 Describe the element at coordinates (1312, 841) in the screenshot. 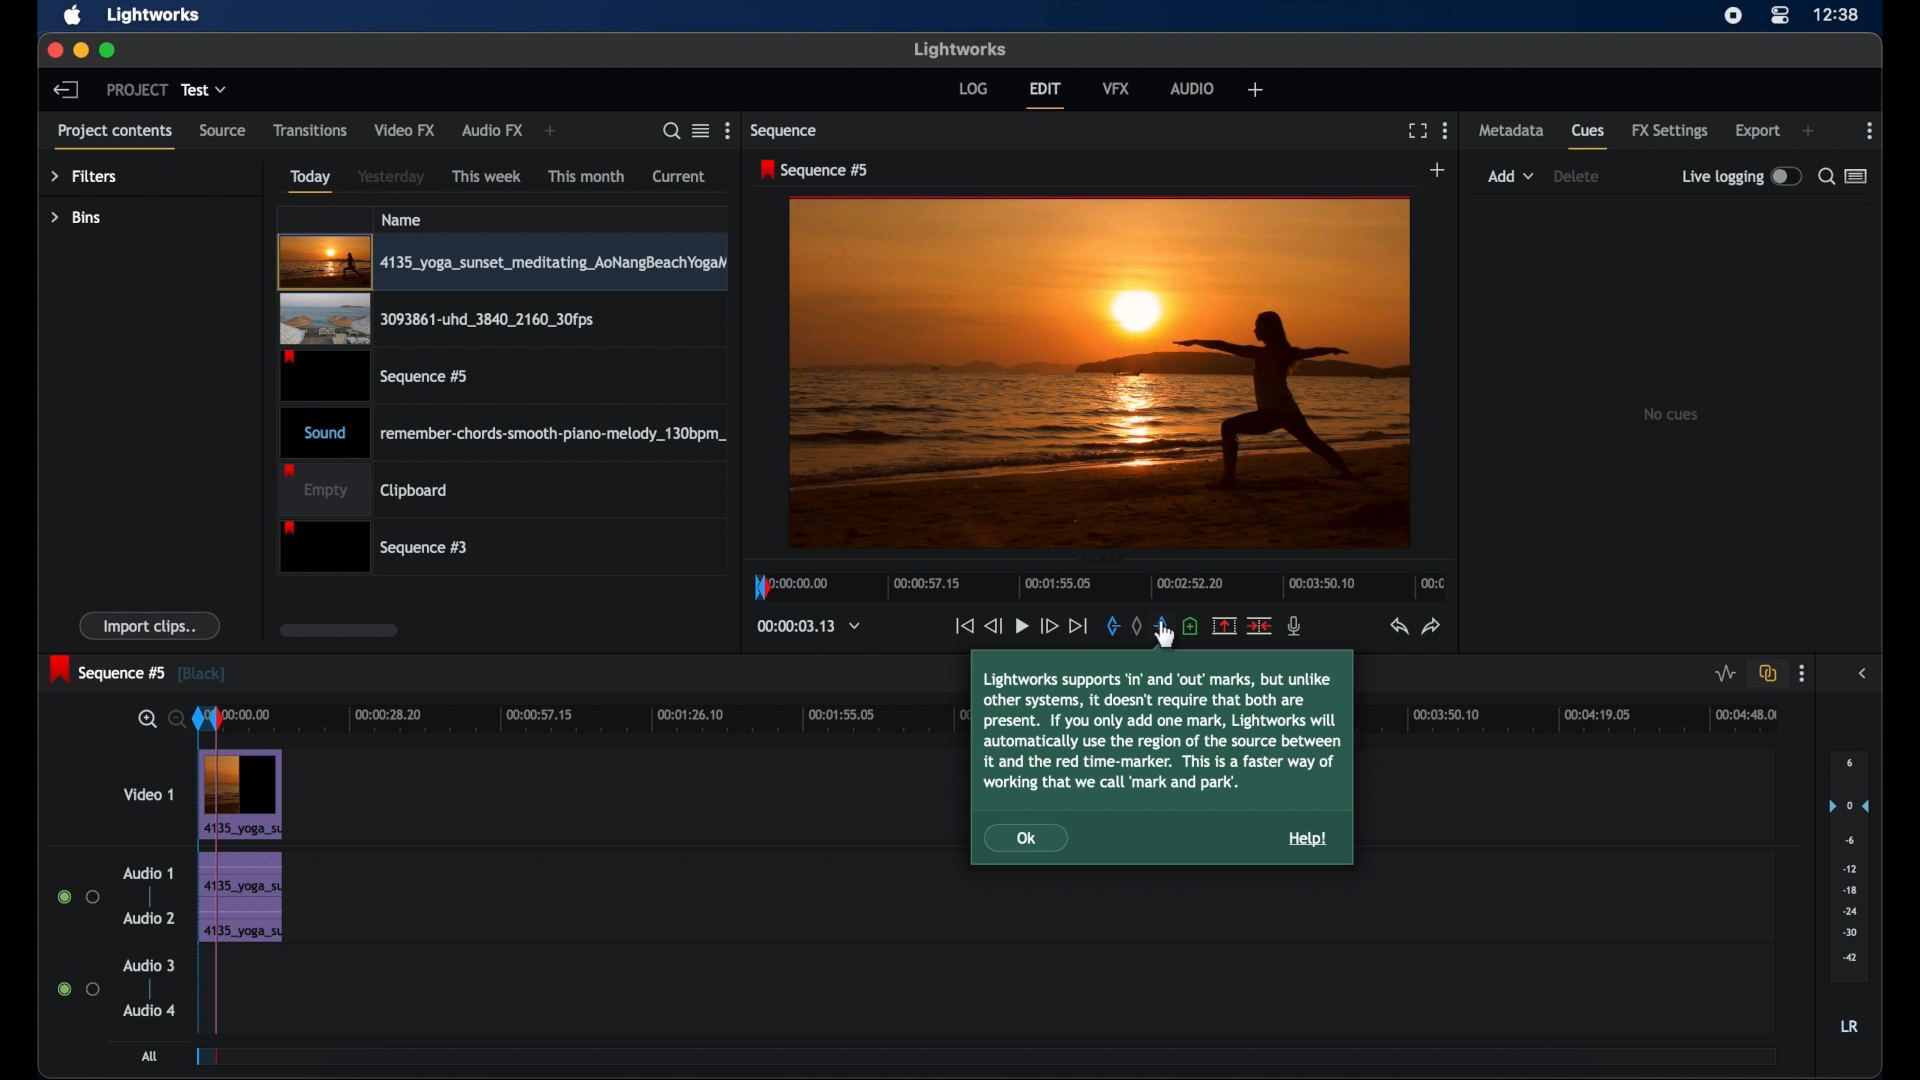

I see `Help` at that location.